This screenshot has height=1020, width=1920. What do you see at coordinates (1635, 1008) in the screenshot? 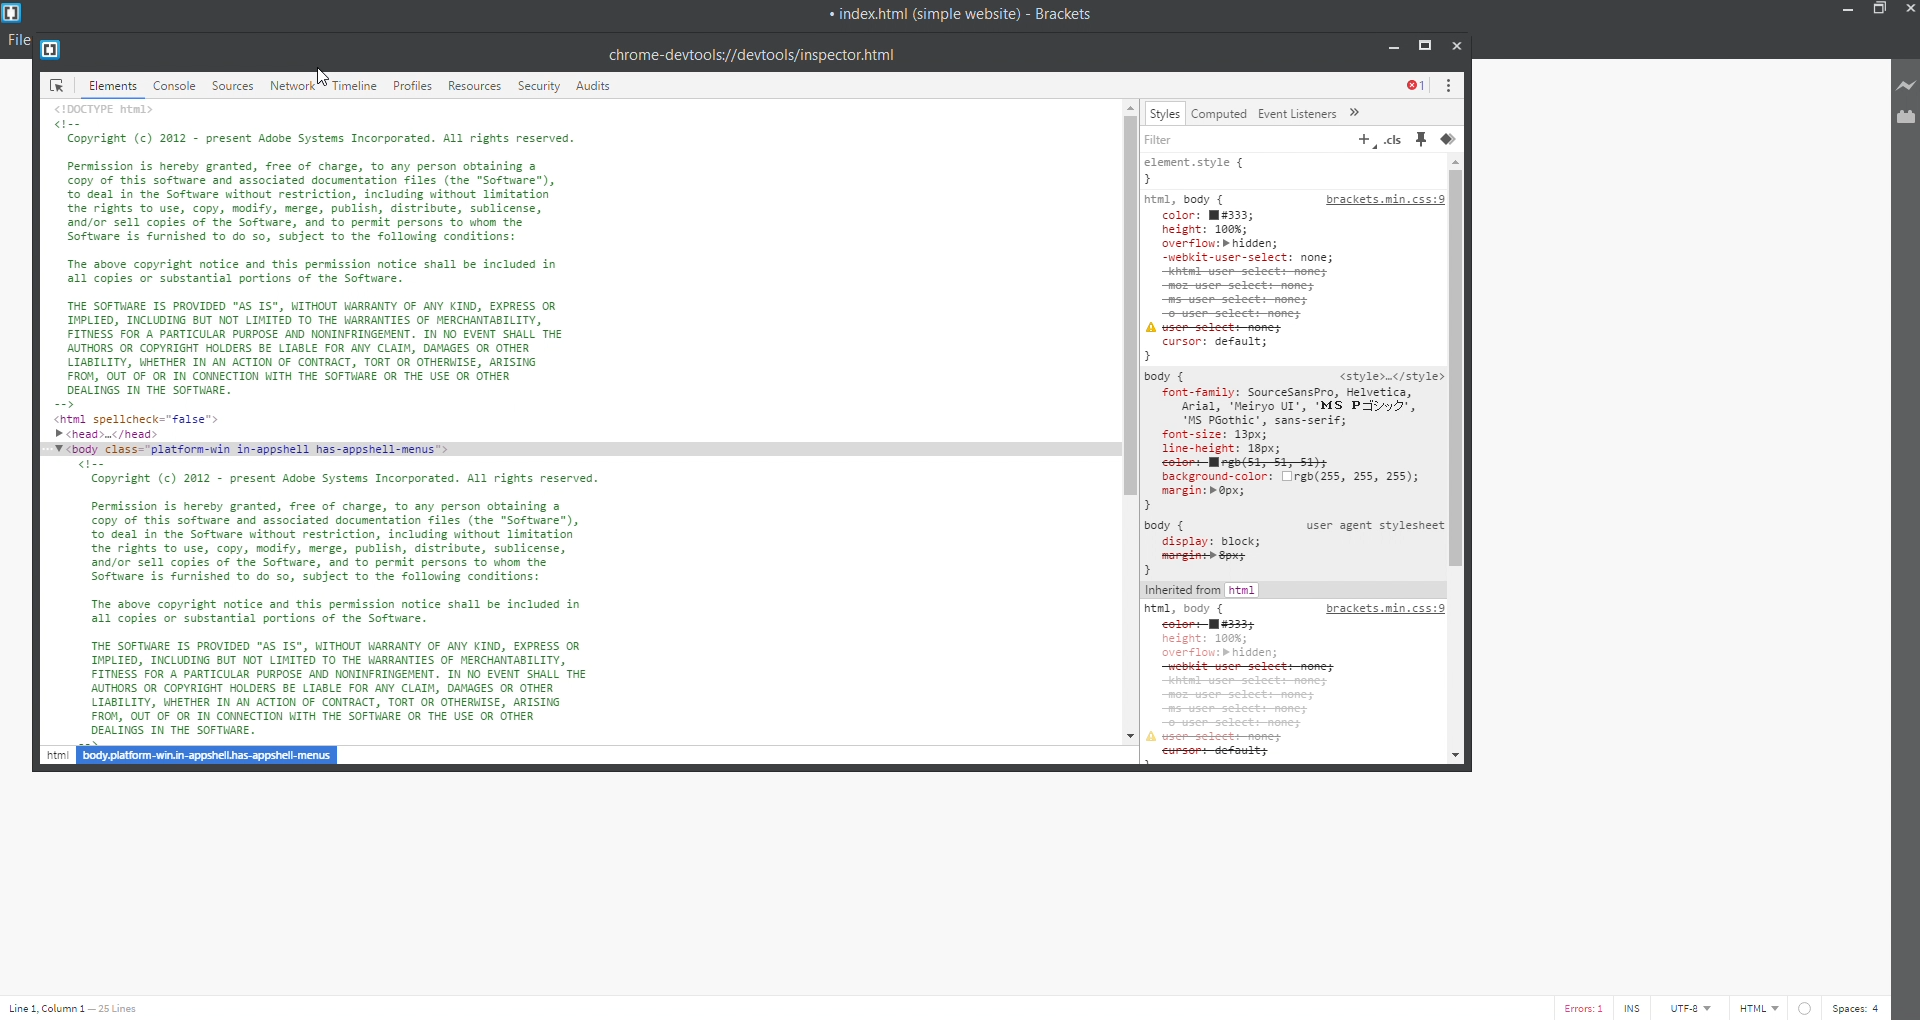
I see `toggle cursor` at bounding box center [1635, 1008].